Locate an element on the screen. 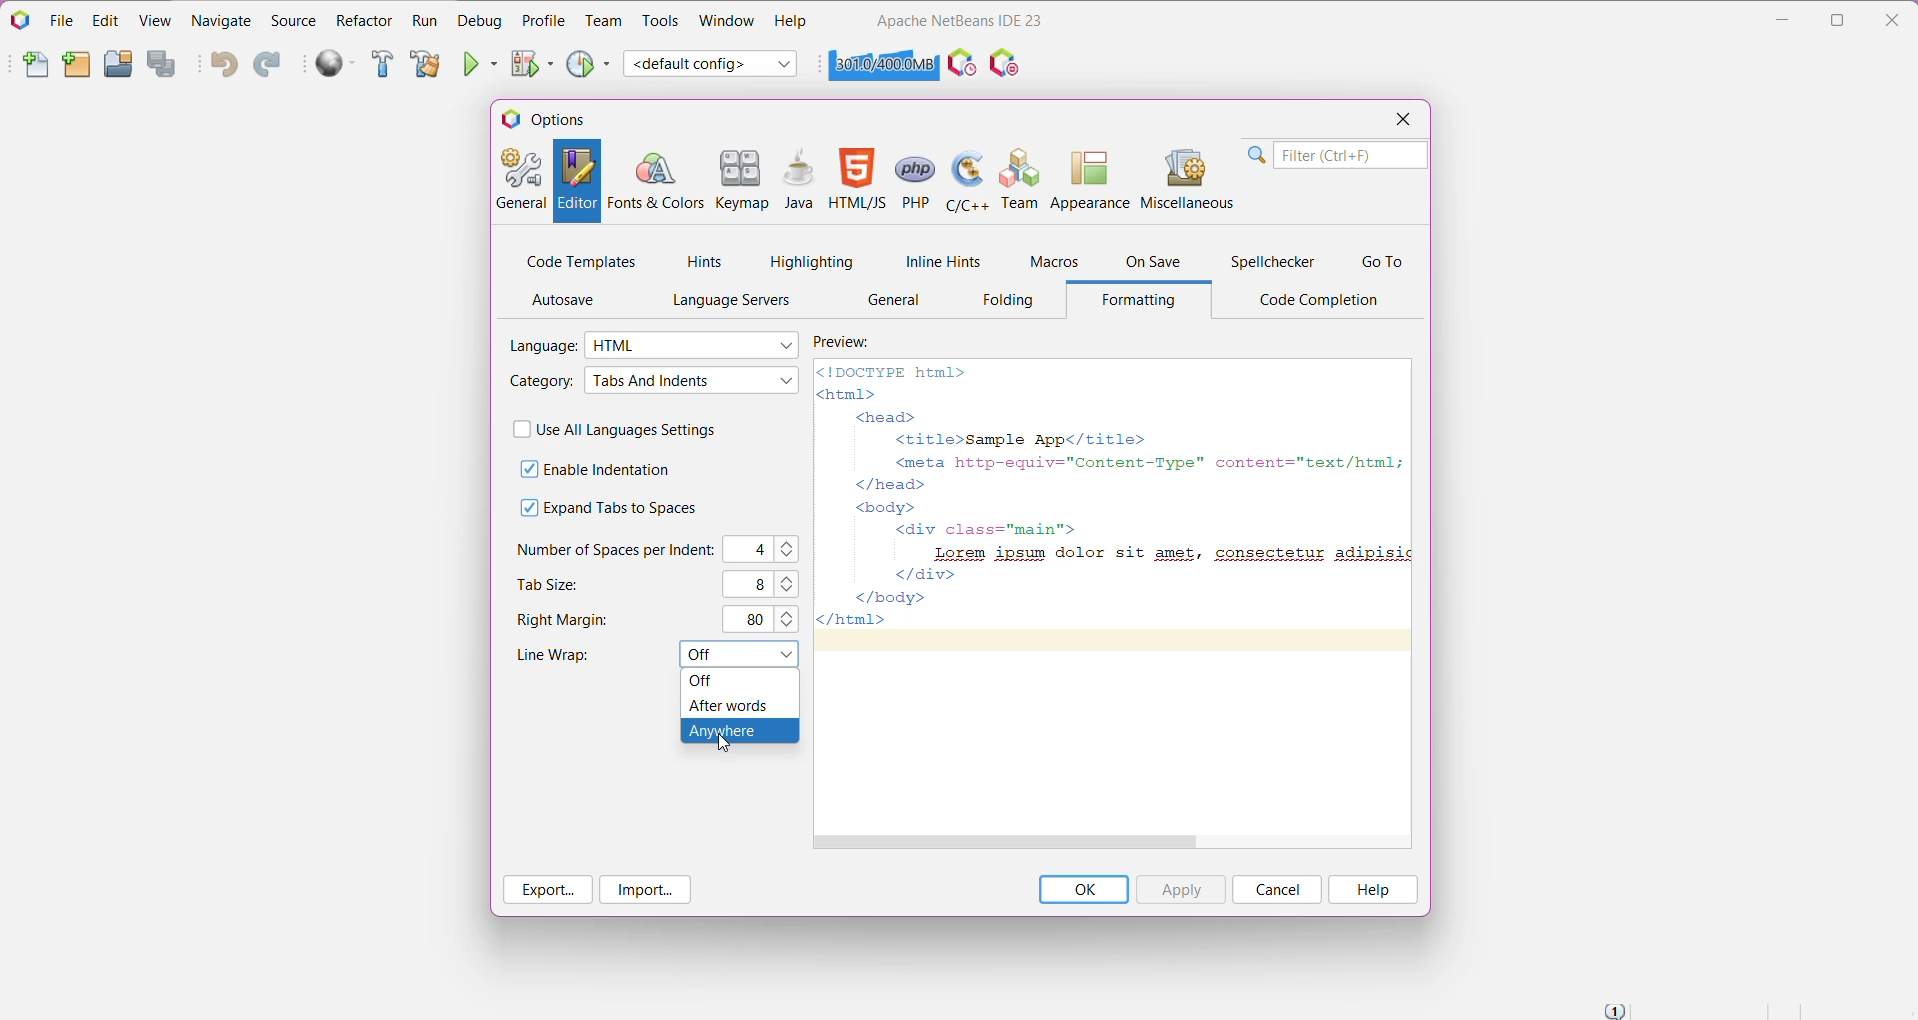 Image resolution: width=1918 pixels, height=1020 pixels. Redo is located at coordinates (267, 66).